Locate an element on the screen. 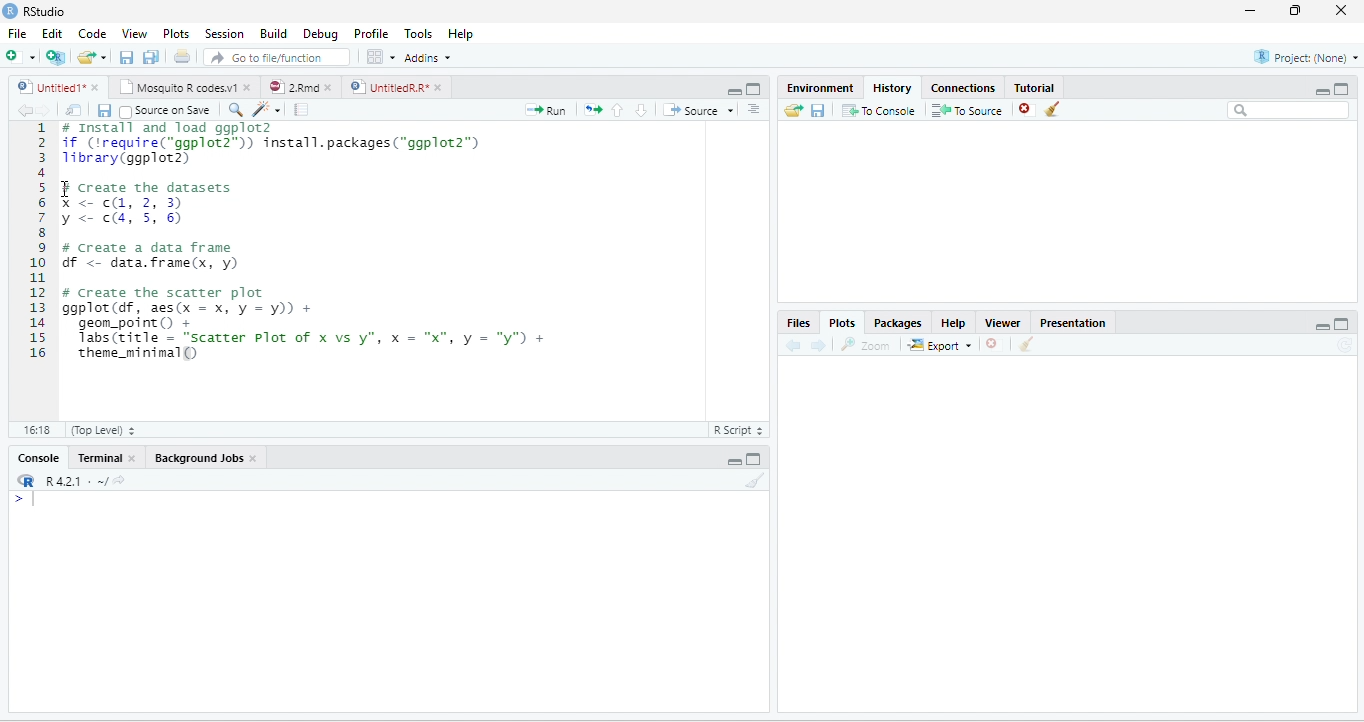  Minimize is located at coordinates (733, 461).